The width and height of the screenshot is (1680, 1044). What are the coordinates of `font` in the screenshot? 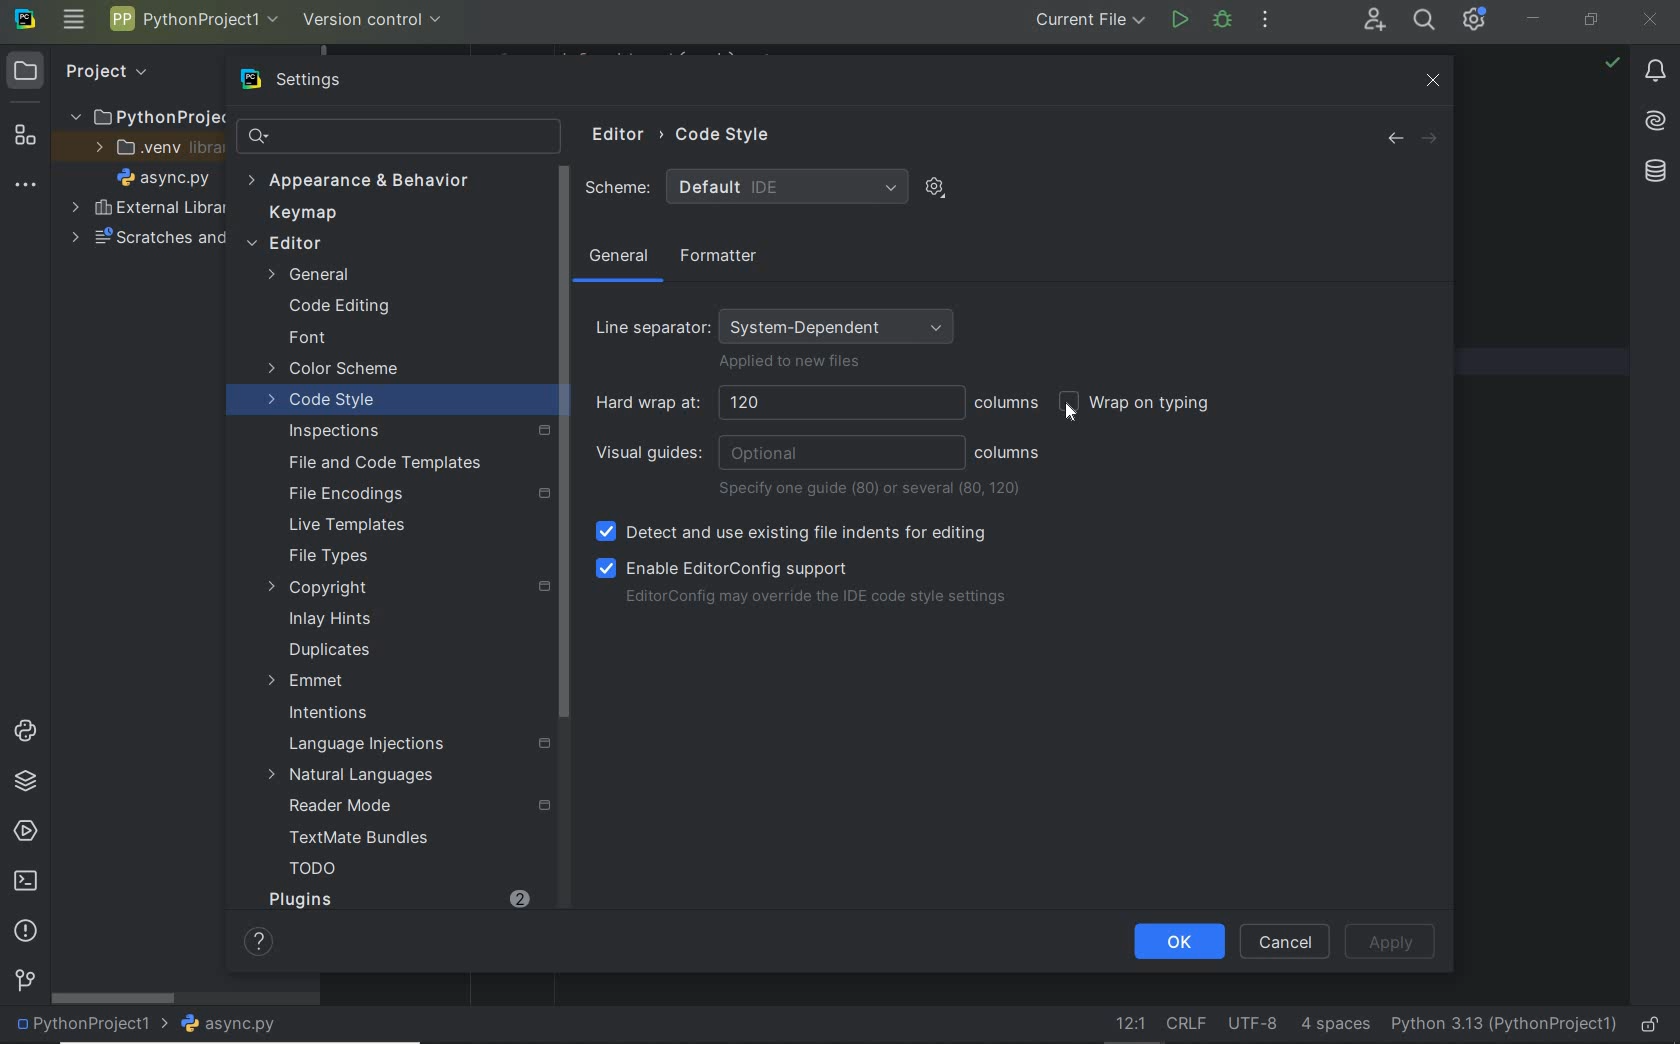 It's located at (307, 339).